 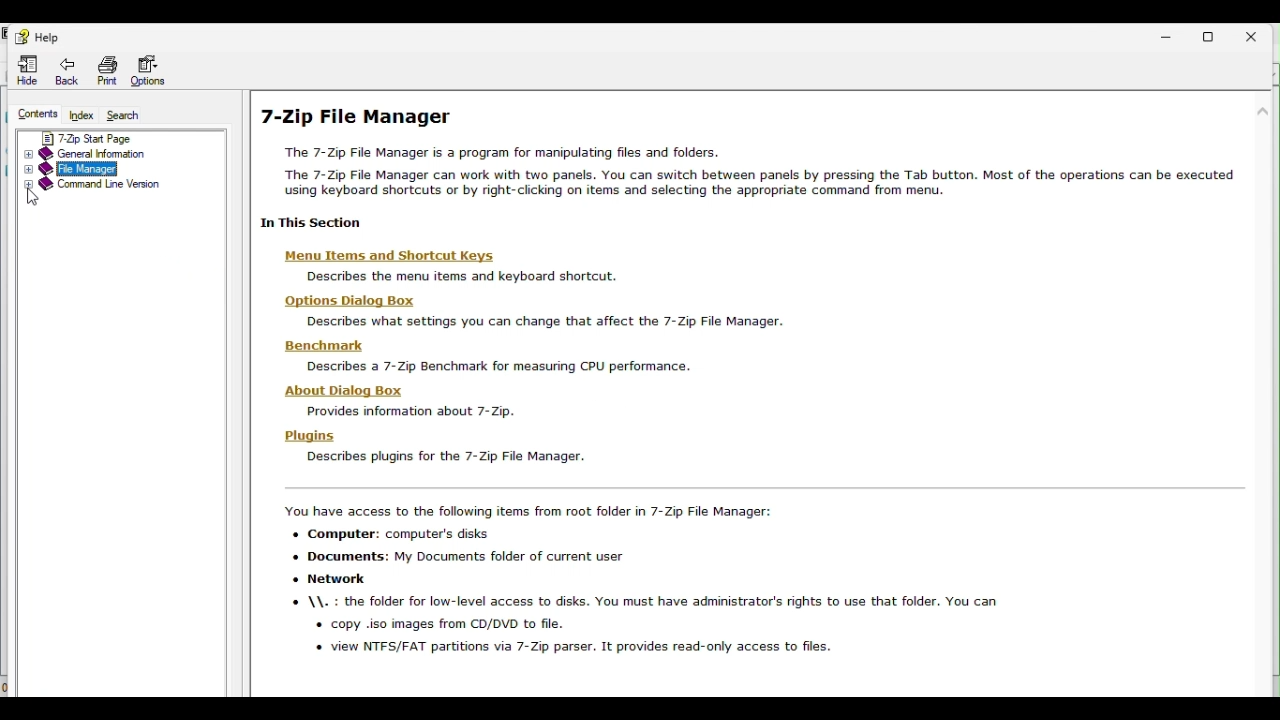 What do you see at coordinates (68, 71) in the screenshot?
I see `Back` at bounding box center [68, 71].